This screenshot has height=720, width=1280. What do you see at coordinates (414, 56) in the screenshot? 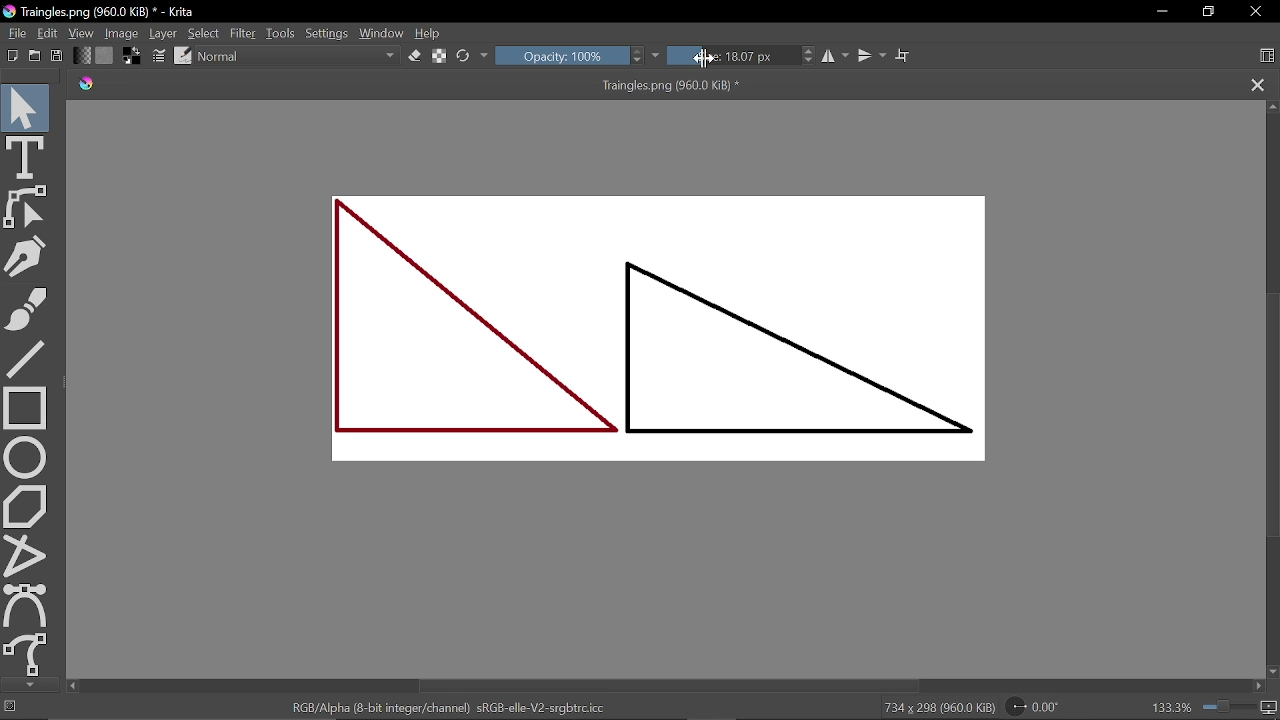
I see `Set eraser mode` at bounding box center [414, 56].